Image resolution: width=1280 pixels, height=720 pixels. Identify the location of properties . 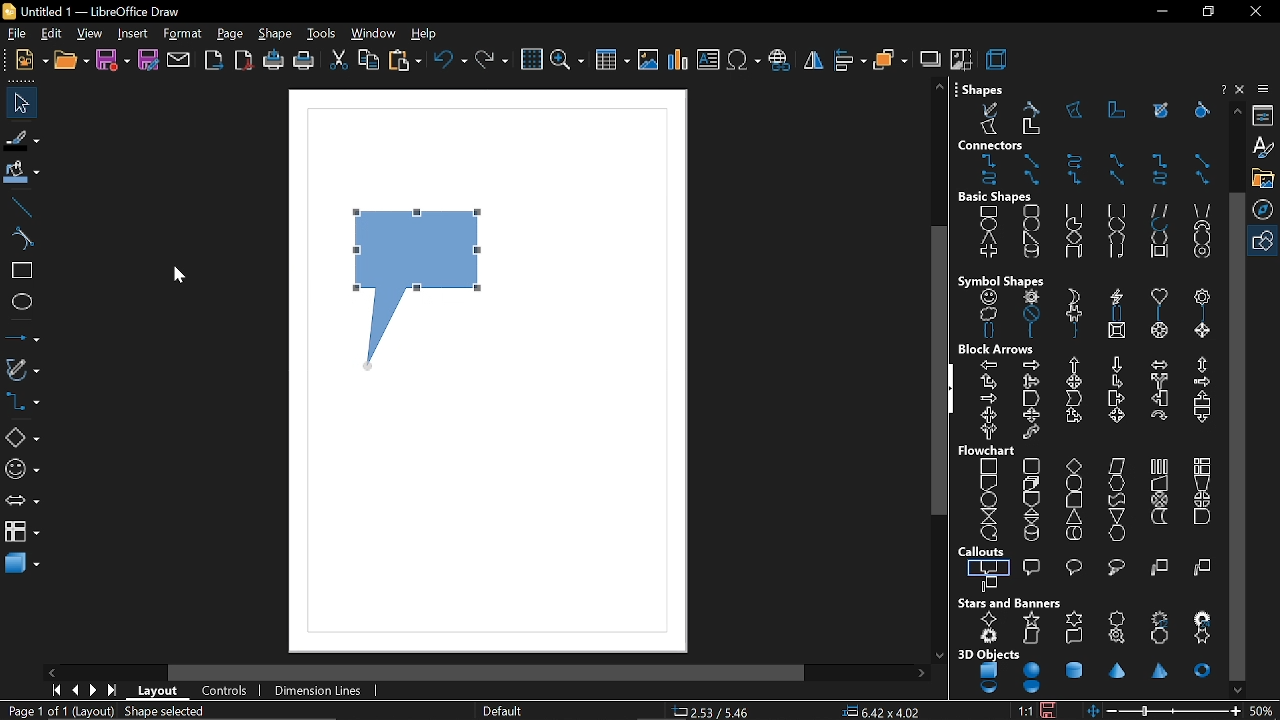
(1265, 117).